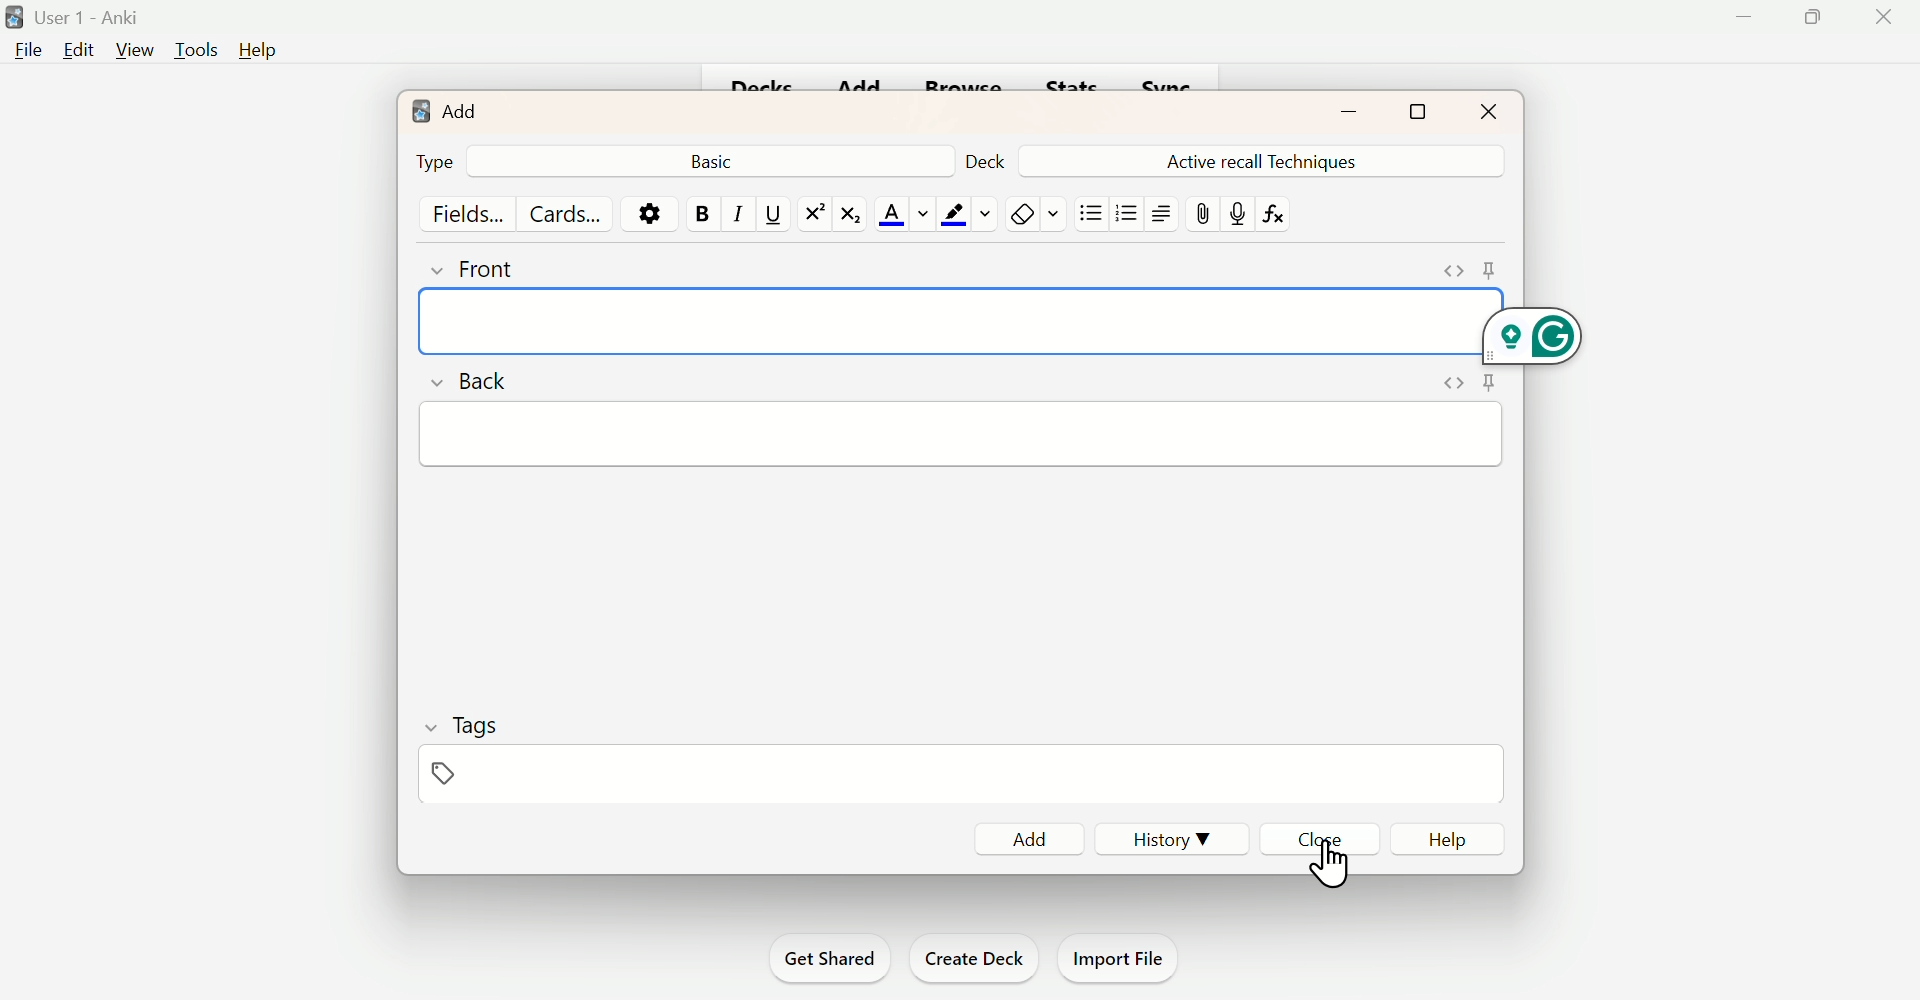  What do you see at coordinates (570, 213) in the screenshot?
I see `Cards` at bounding box center [570, 213].